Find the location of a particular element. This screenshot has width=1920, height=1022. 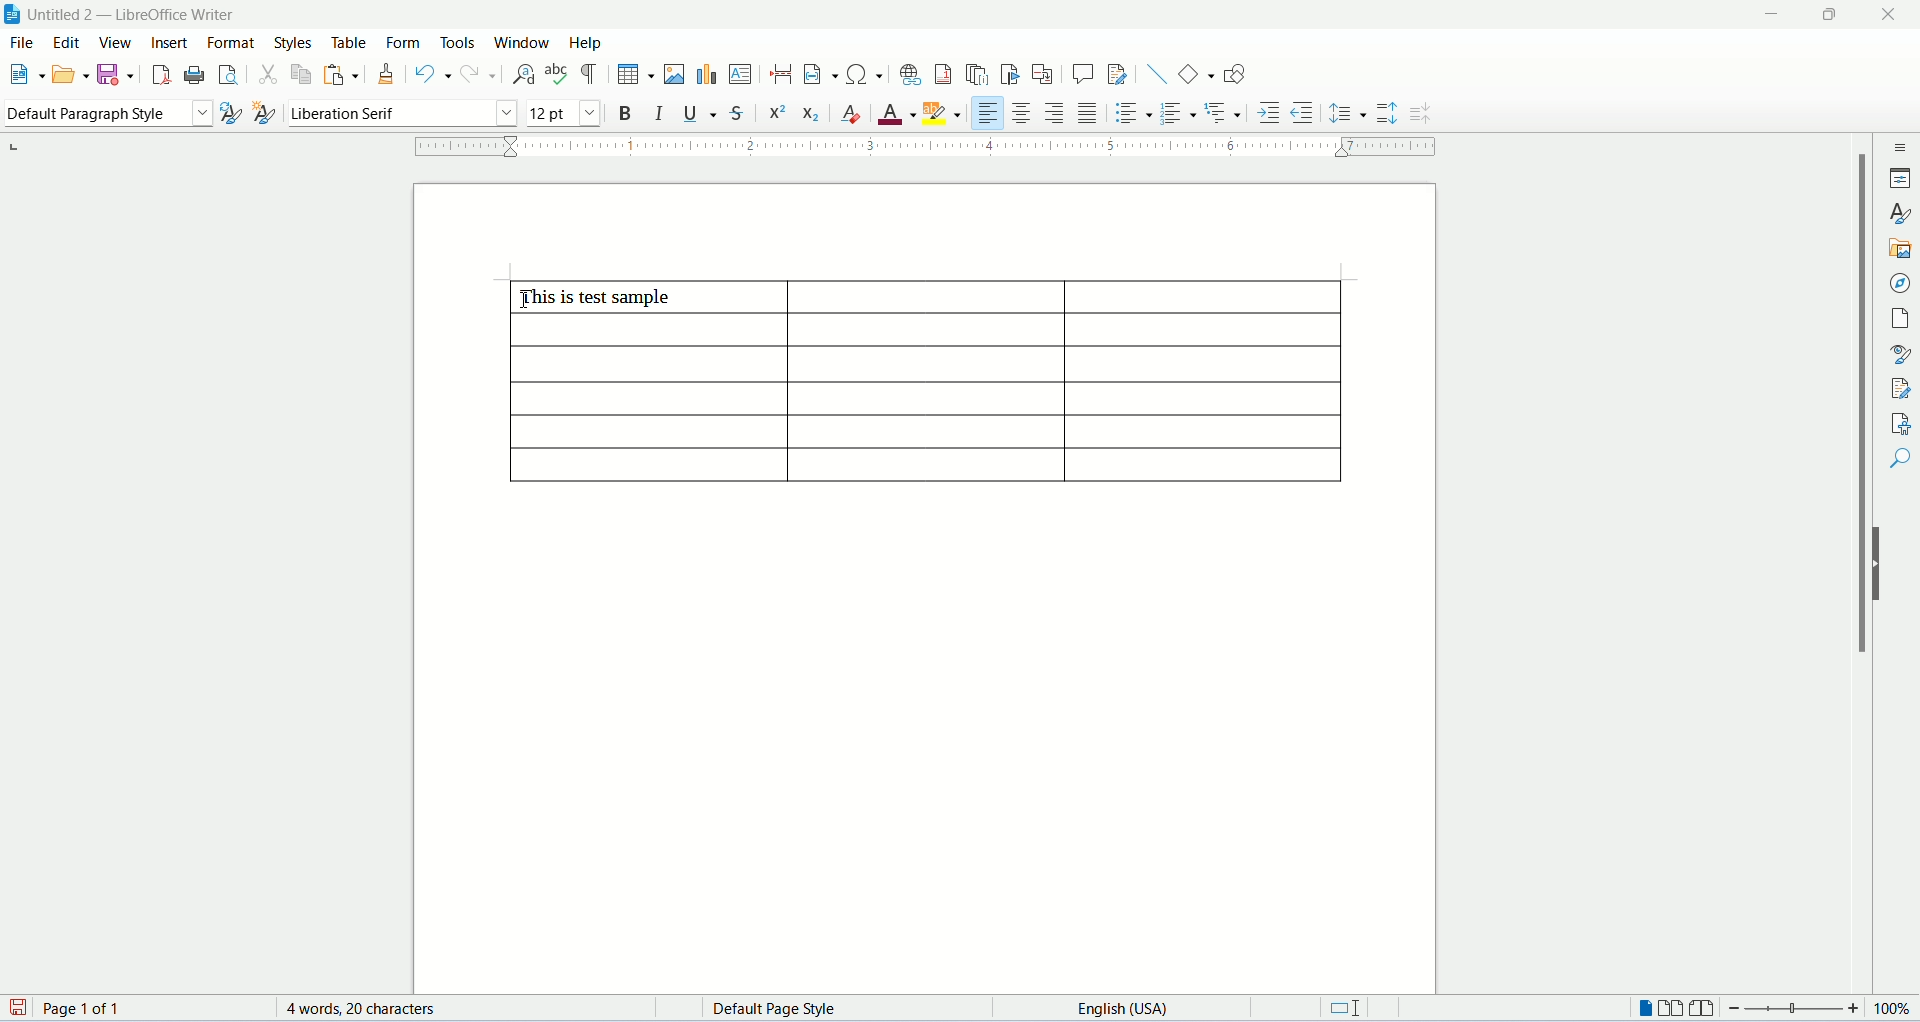

increase indent is located at coordinates (1270, 112).